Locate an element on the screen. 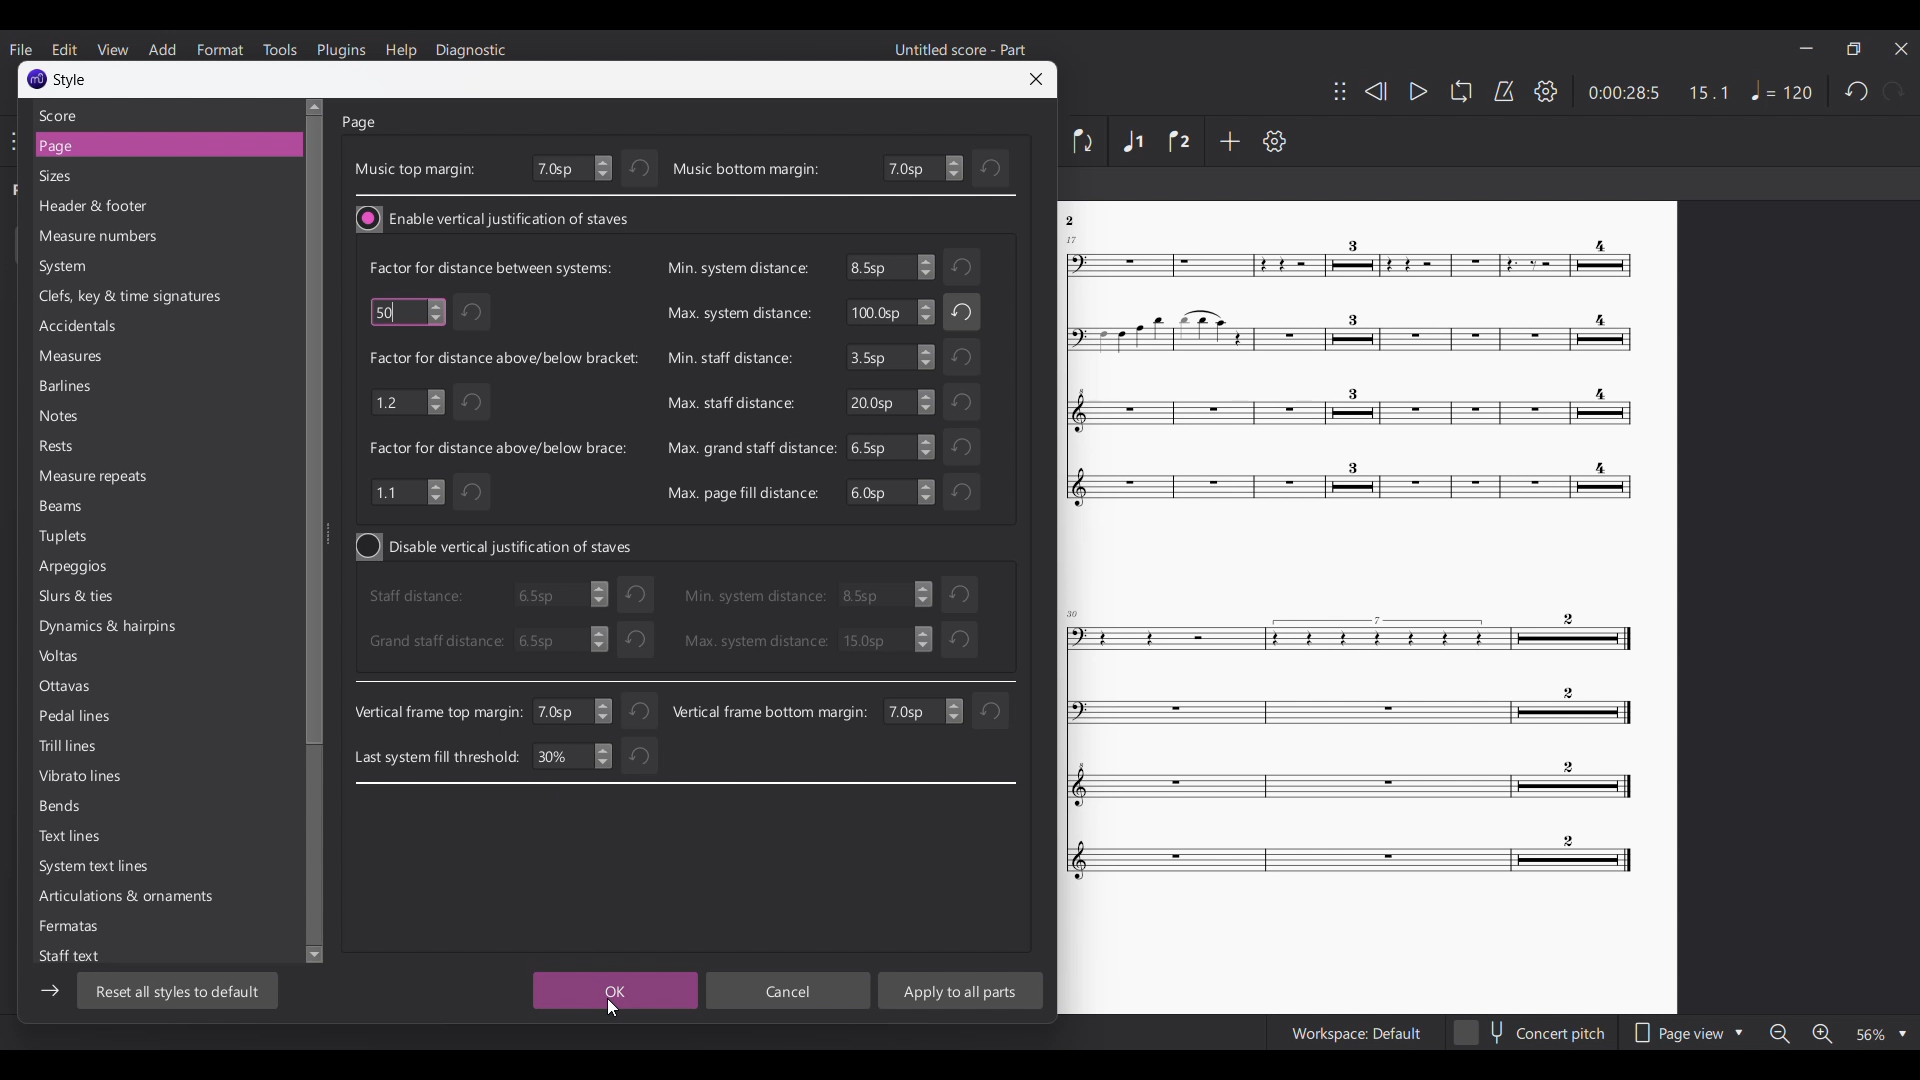 This screenshot has width=1920, height=1080. 1.1 is located at coordinates (408, 491).